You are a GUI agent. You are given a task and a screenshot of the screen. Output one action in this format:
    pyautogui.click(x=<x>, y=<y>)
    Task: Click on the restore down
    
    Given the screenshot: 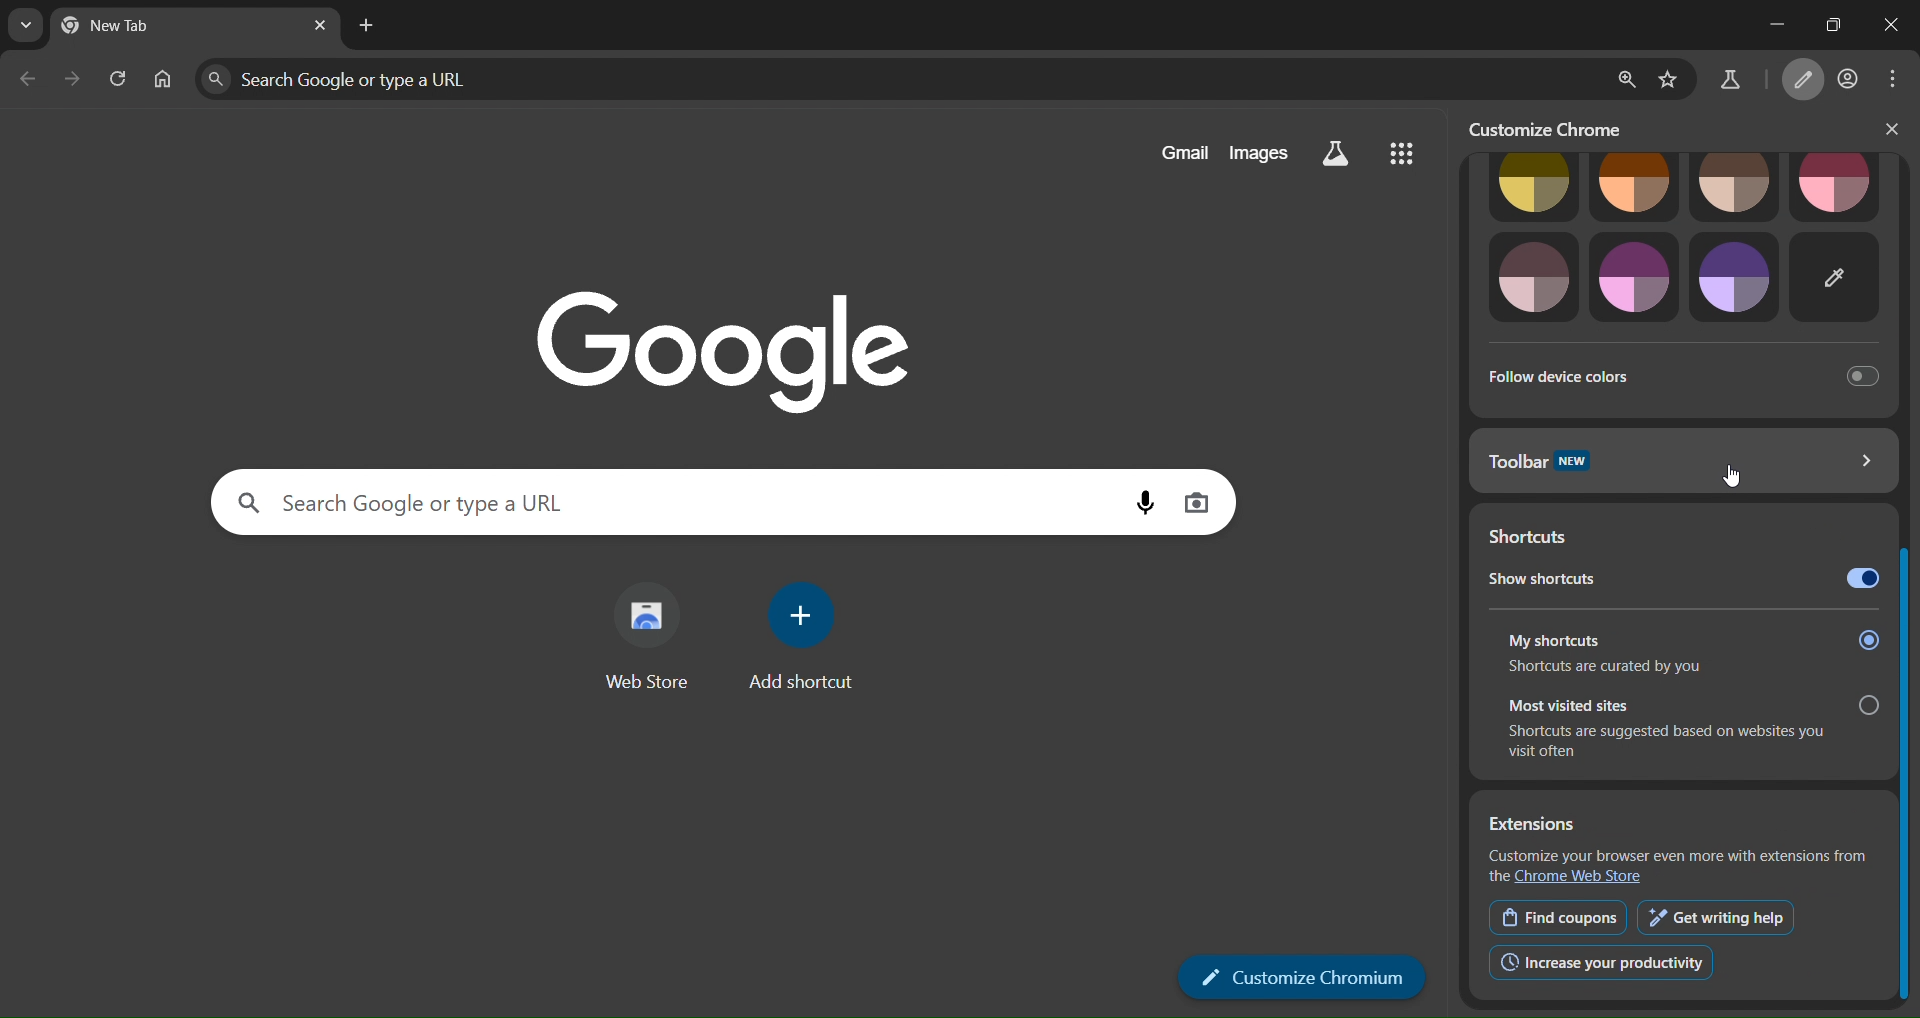 What is the action you would take?
    pyautogui.click(x=1835, y=26)
    